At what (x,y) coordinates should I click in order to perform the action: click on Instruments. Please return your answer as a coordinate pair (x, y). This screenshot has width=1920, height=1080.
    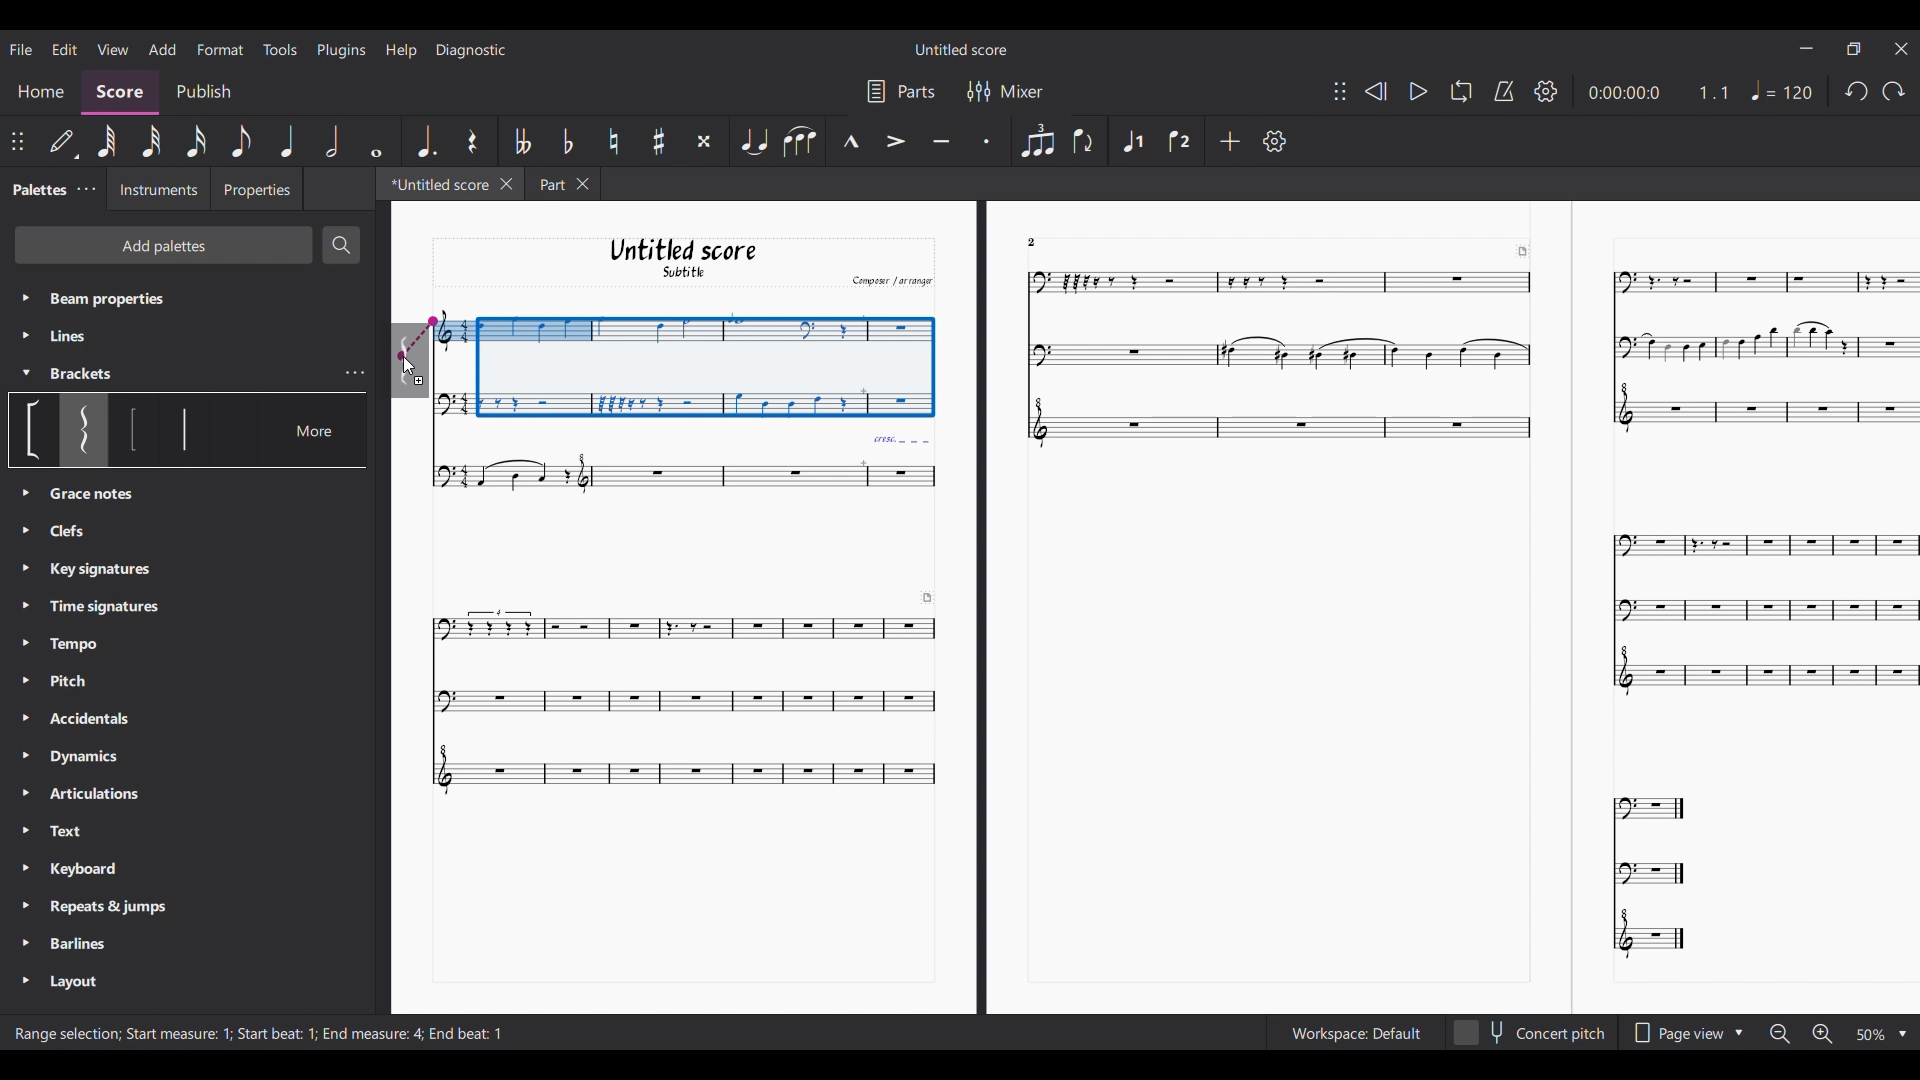
    Looking at the image, I should click on (157, 190).